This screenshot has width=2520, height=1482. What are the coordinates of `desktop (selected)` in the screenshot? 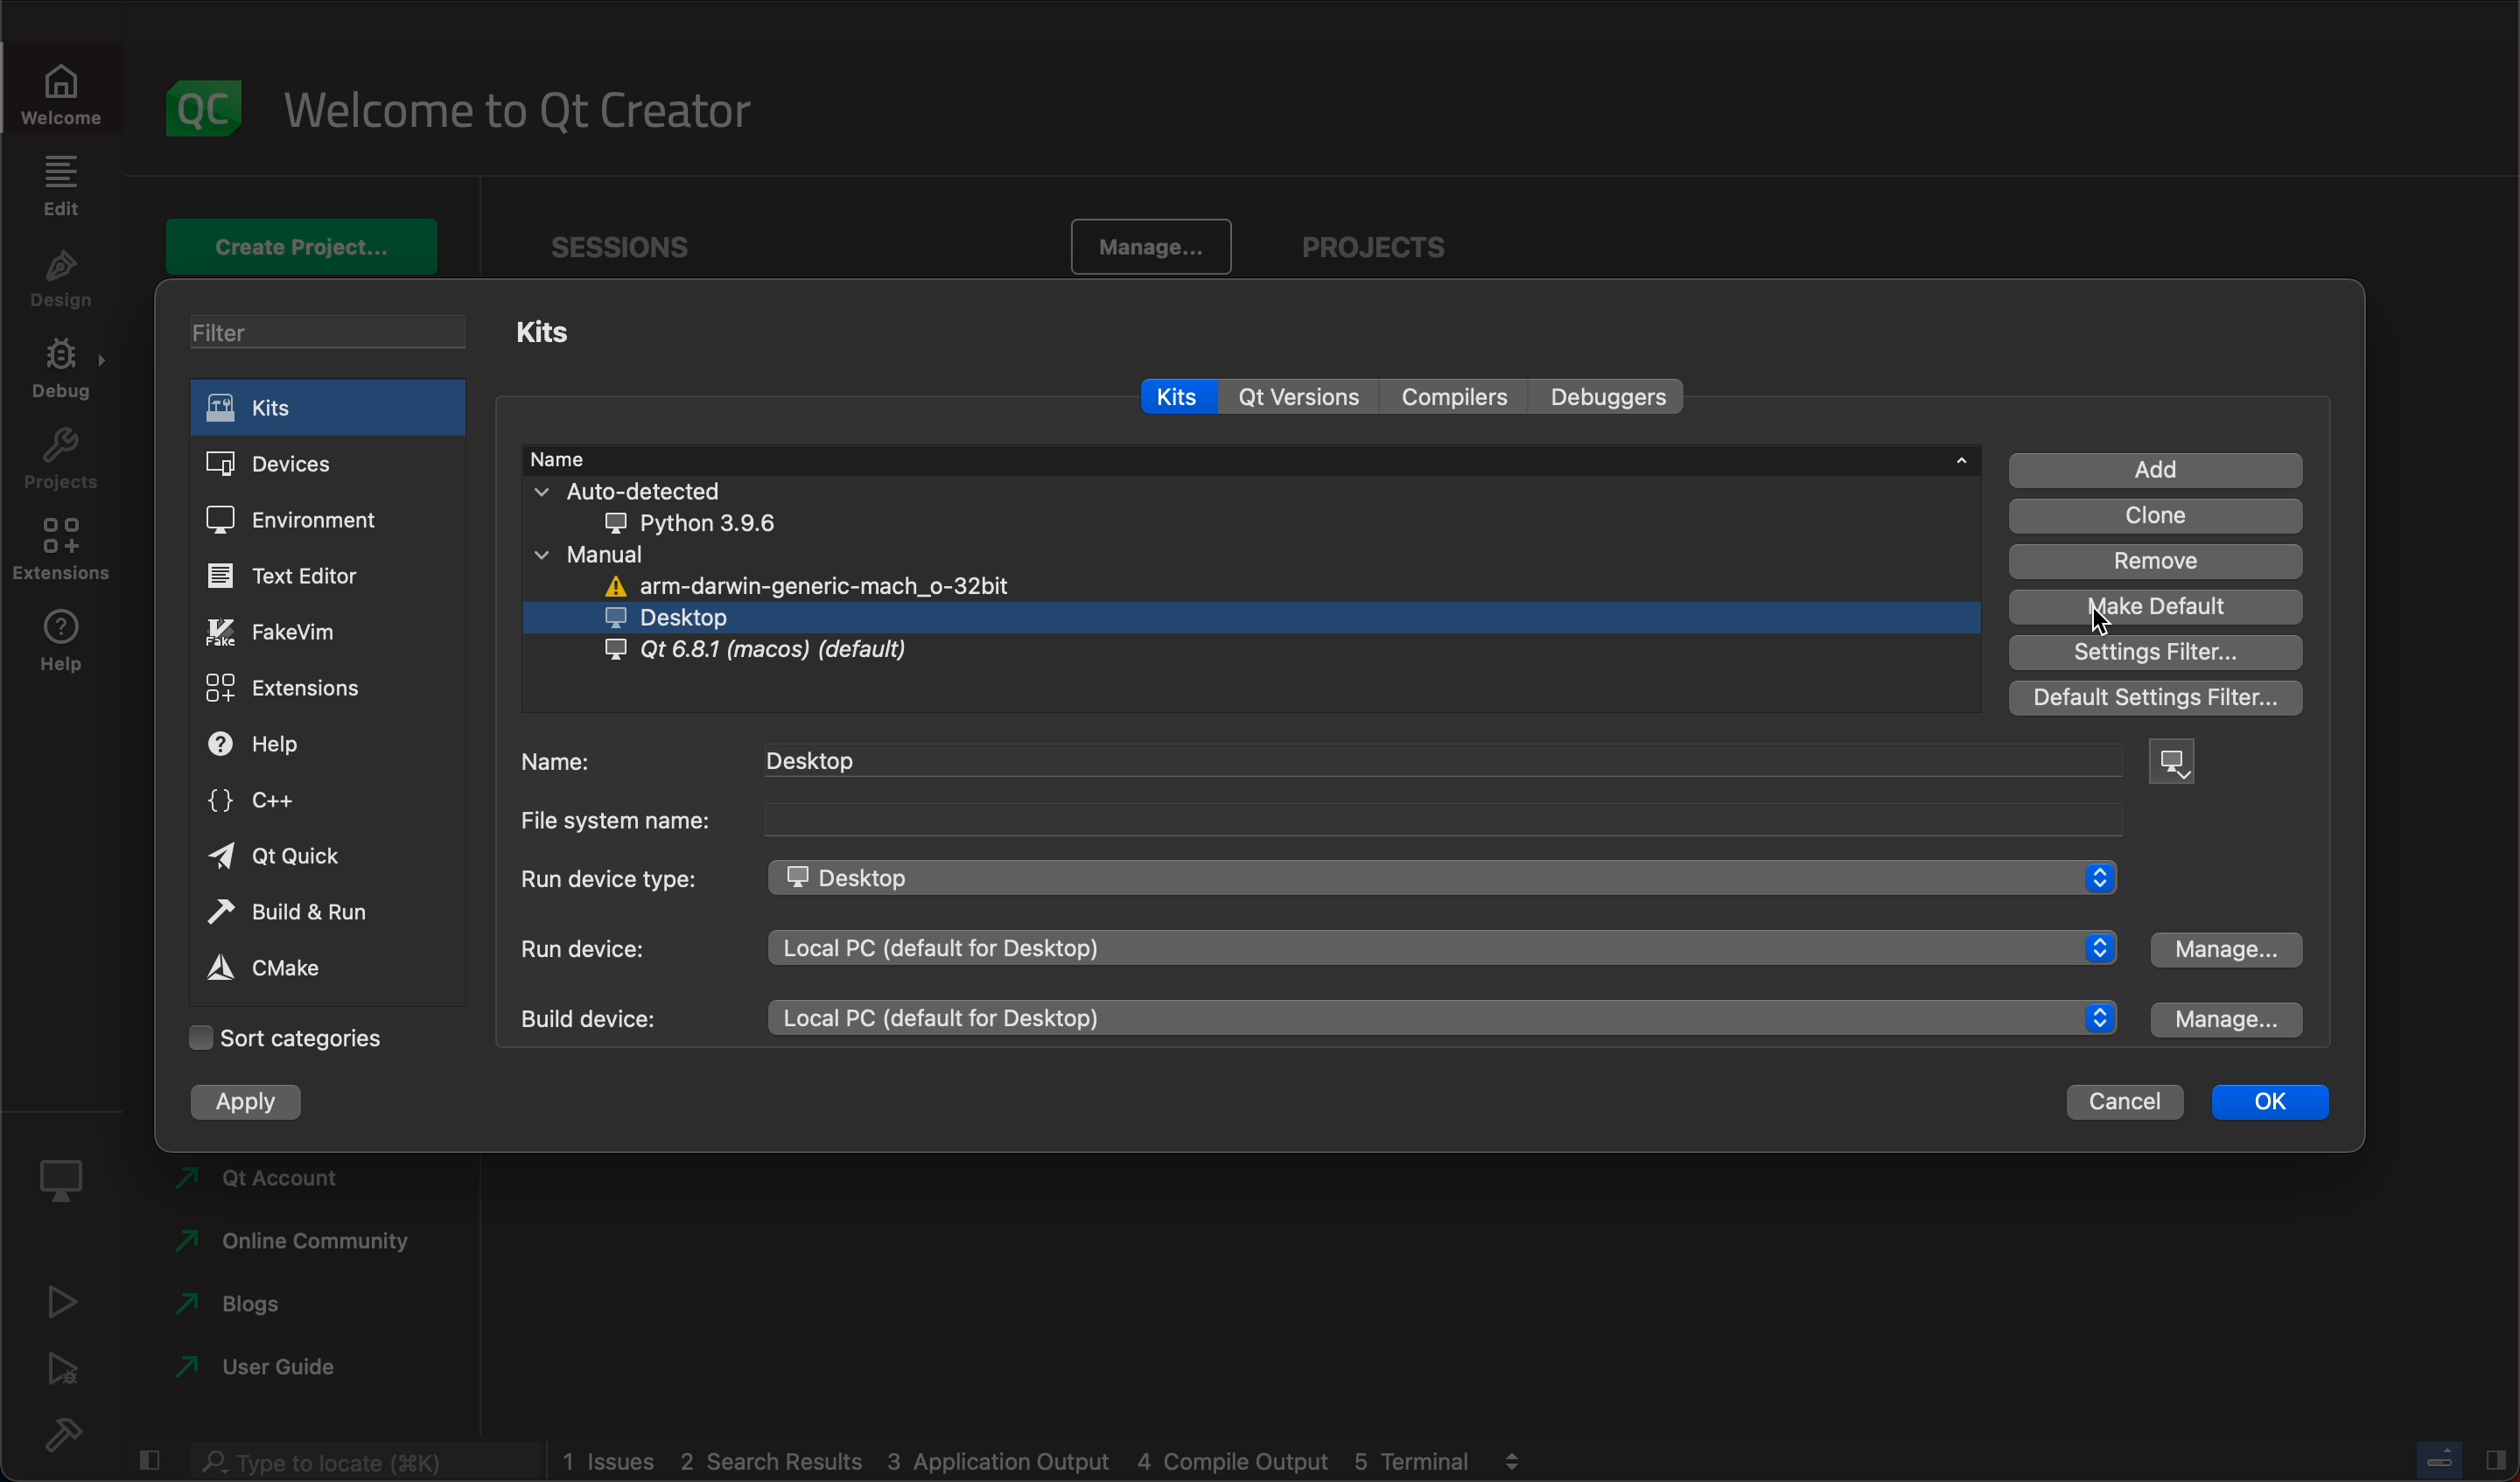 It's located at (1248, 618).